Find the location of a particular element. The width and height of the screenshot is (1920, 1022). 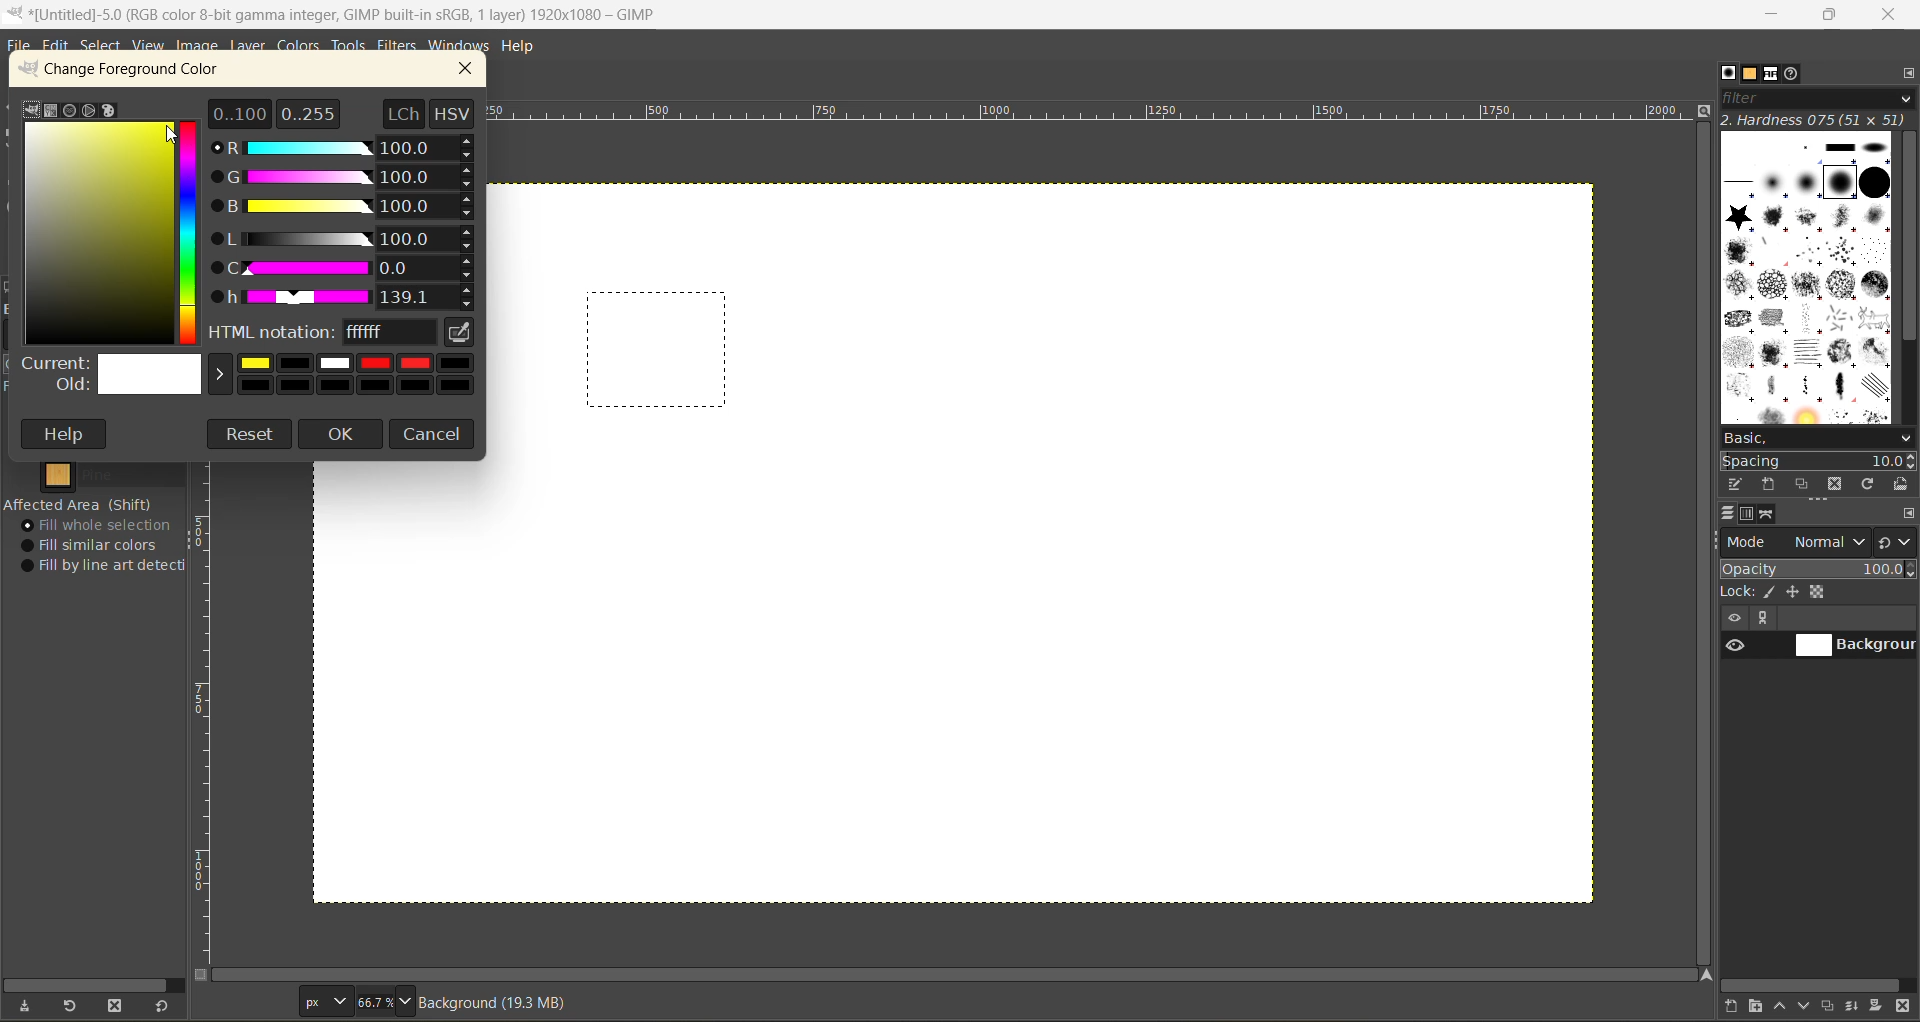

more is located at coordinates (1769, 619).